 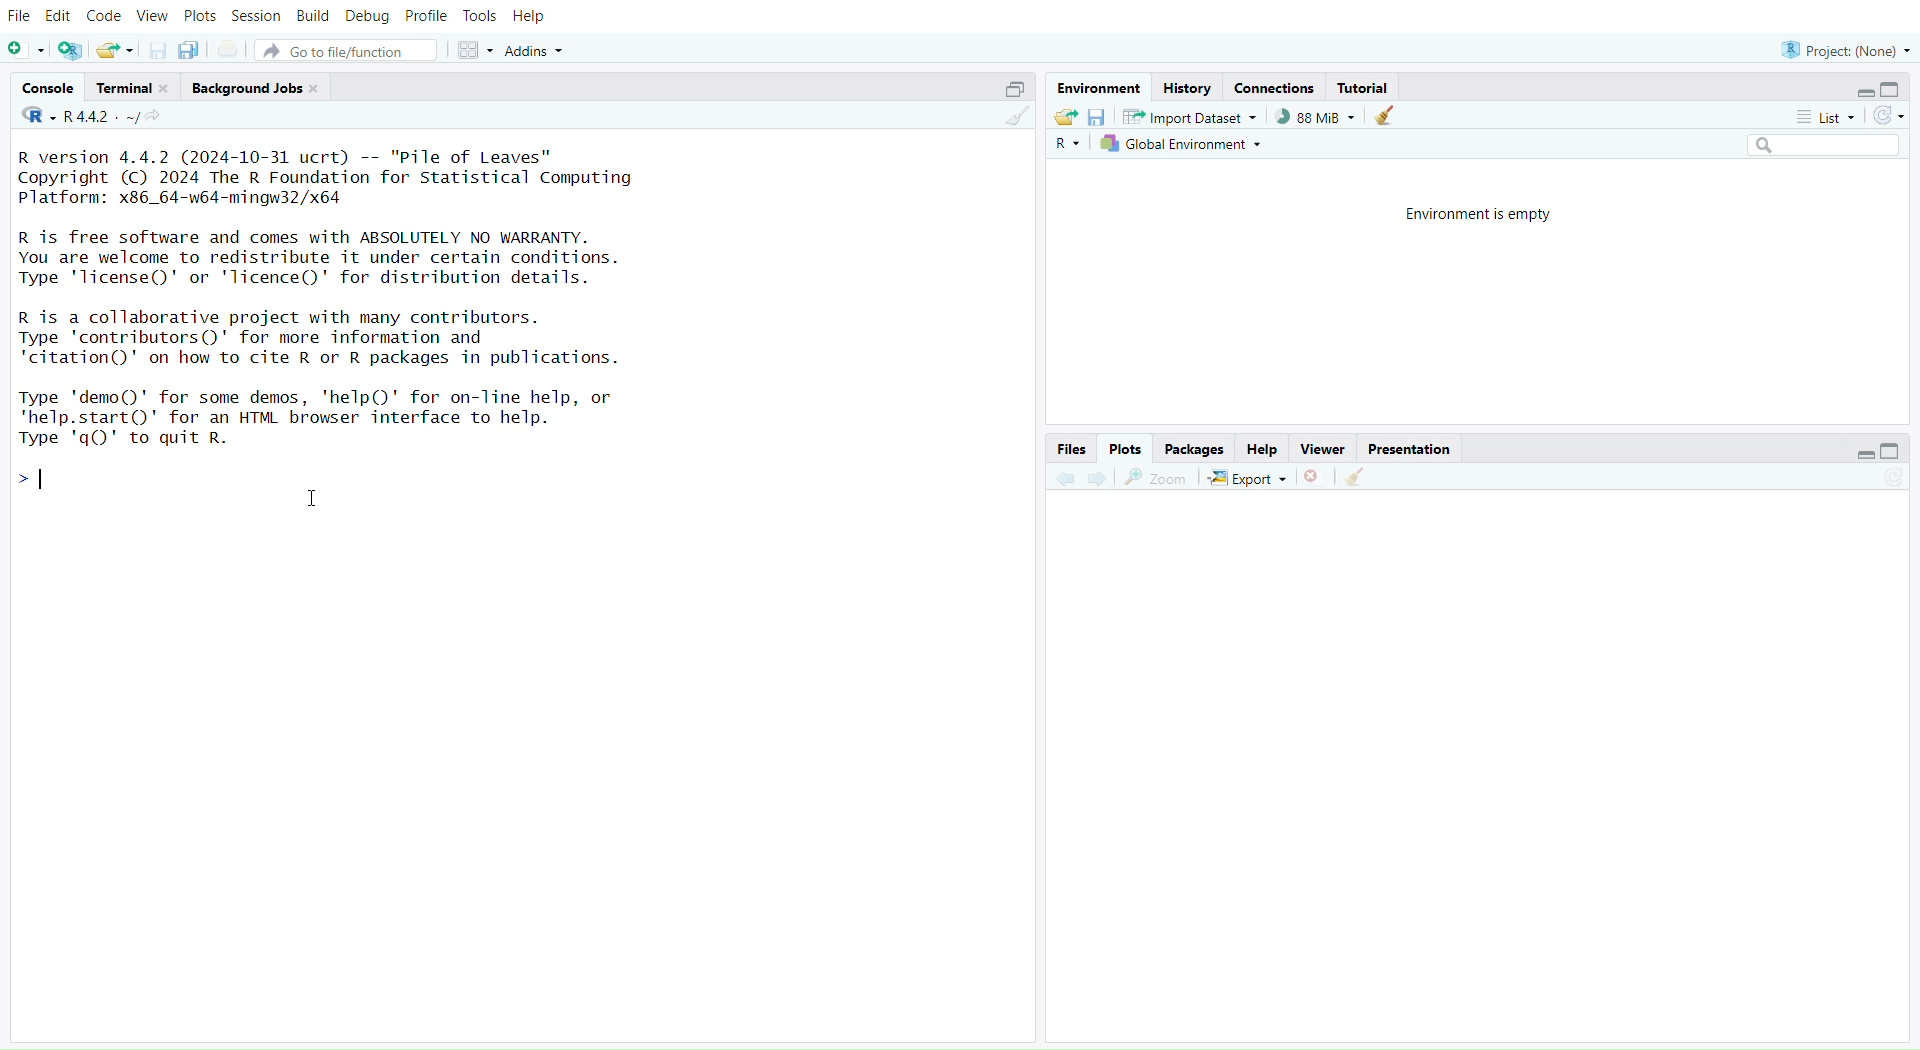 I want to click on environment, so click(x=1099, y=90).